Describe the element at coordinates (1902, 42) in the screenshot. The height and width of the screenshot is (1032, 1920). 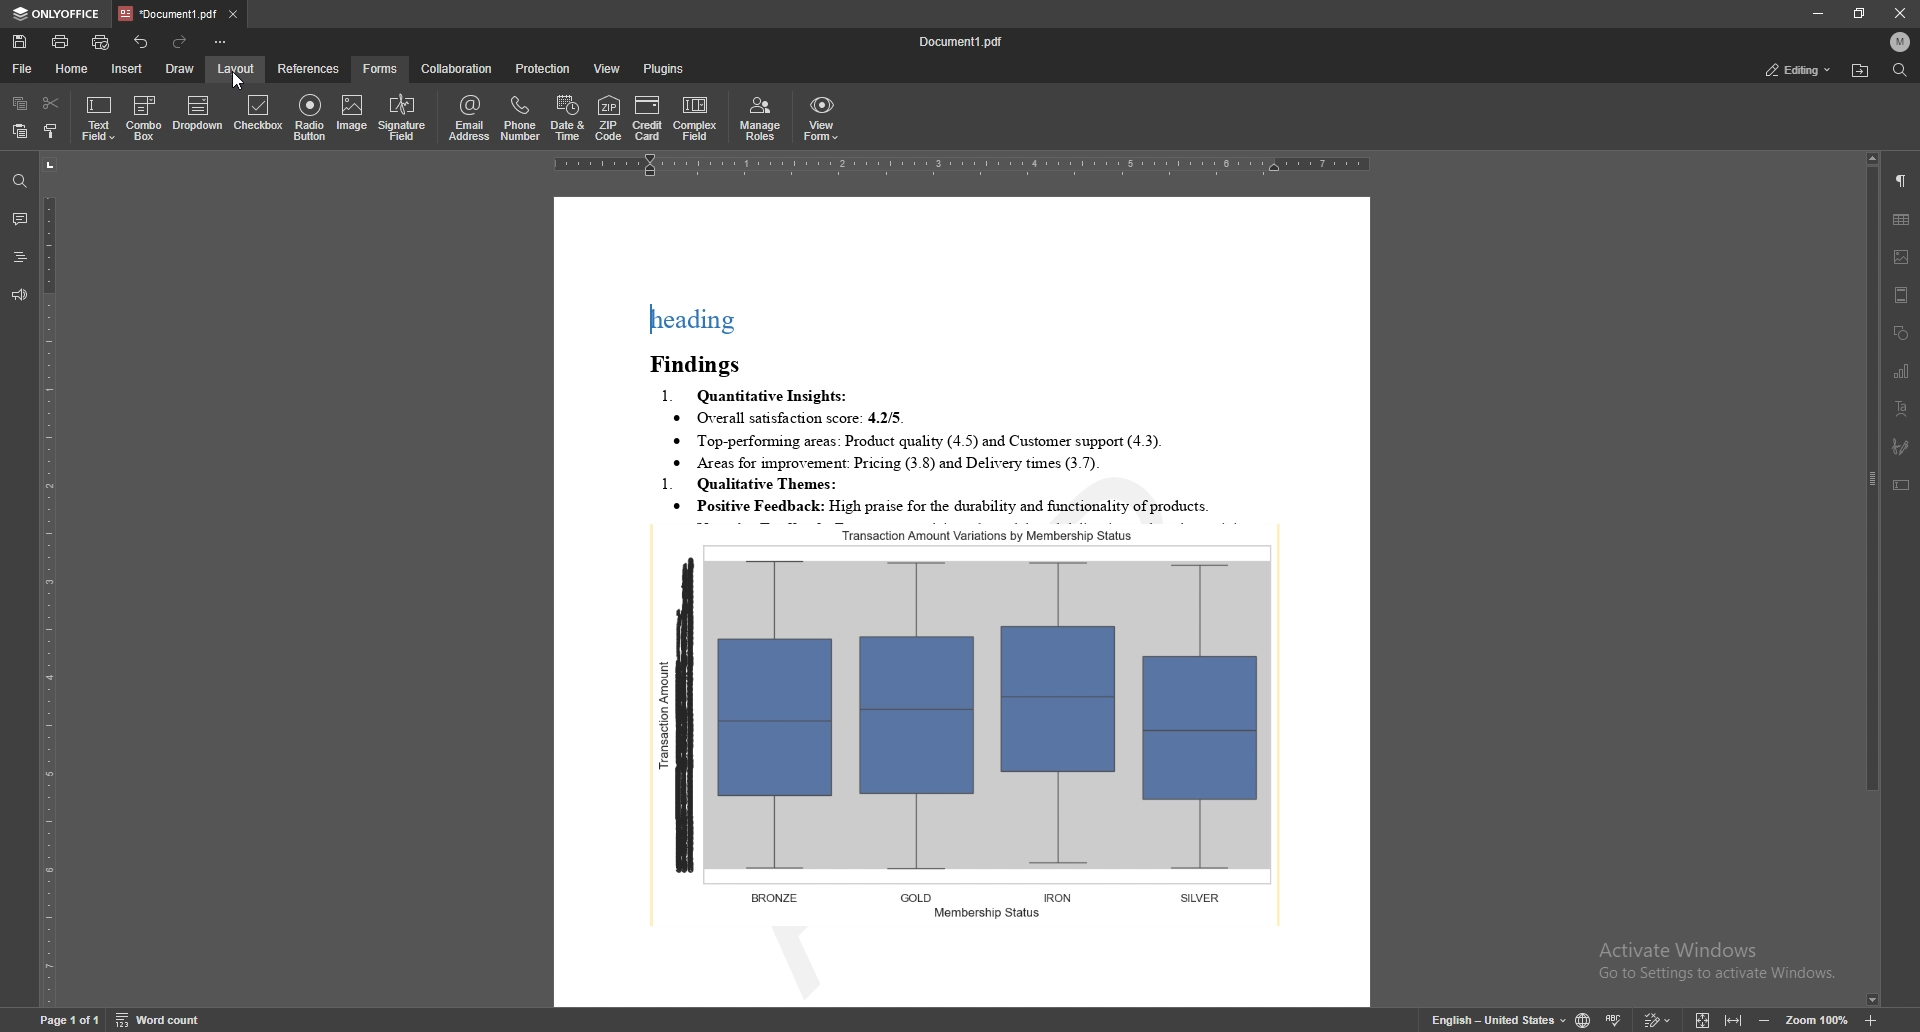
I see `profile` at that location.